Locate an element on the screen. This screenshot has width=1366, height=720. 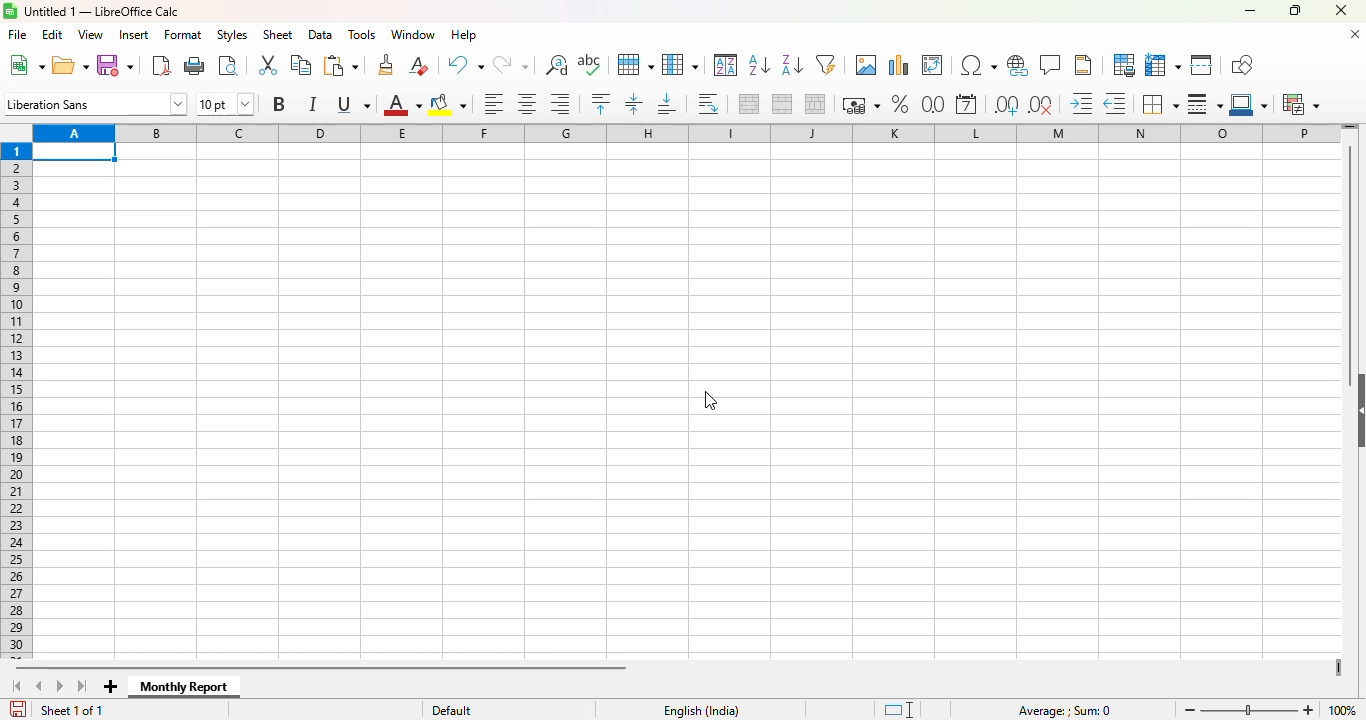
default is located at coordinates (452, 710).